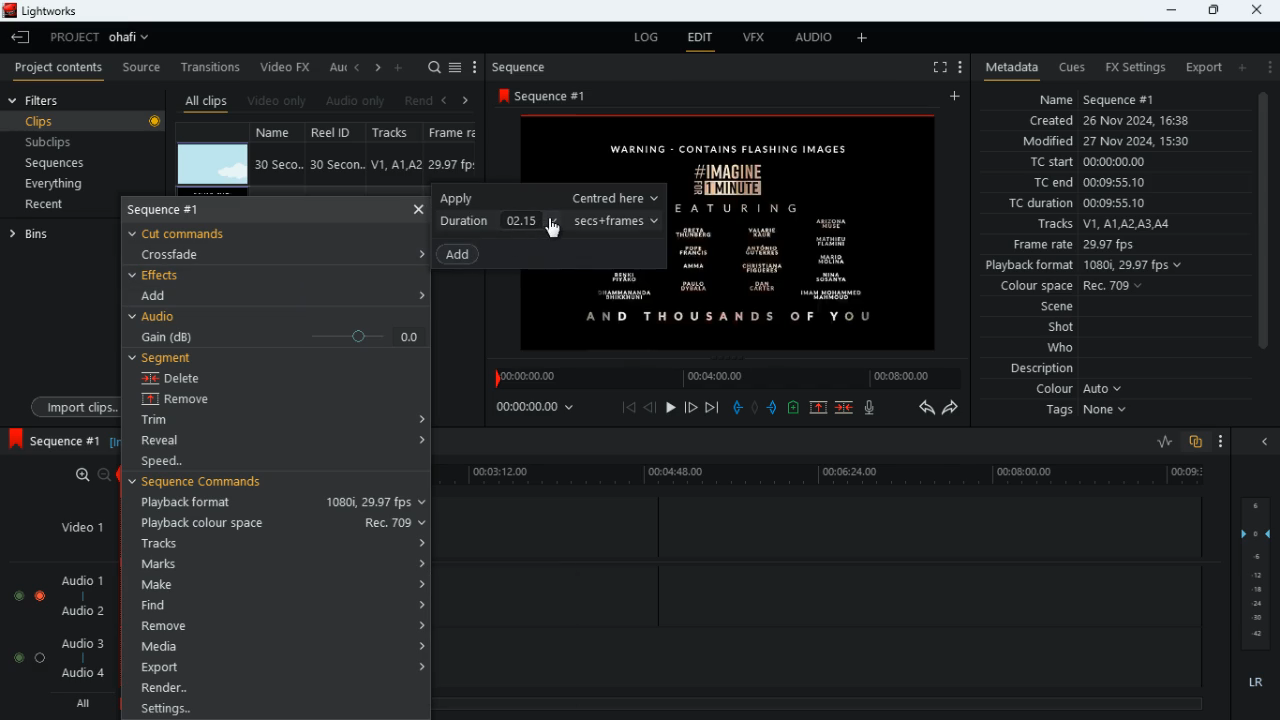 The width and height of the screenshot is (1280, 720). Describe the element at coordinates (846, 409) in the screenshot. I see `merge` at that location.